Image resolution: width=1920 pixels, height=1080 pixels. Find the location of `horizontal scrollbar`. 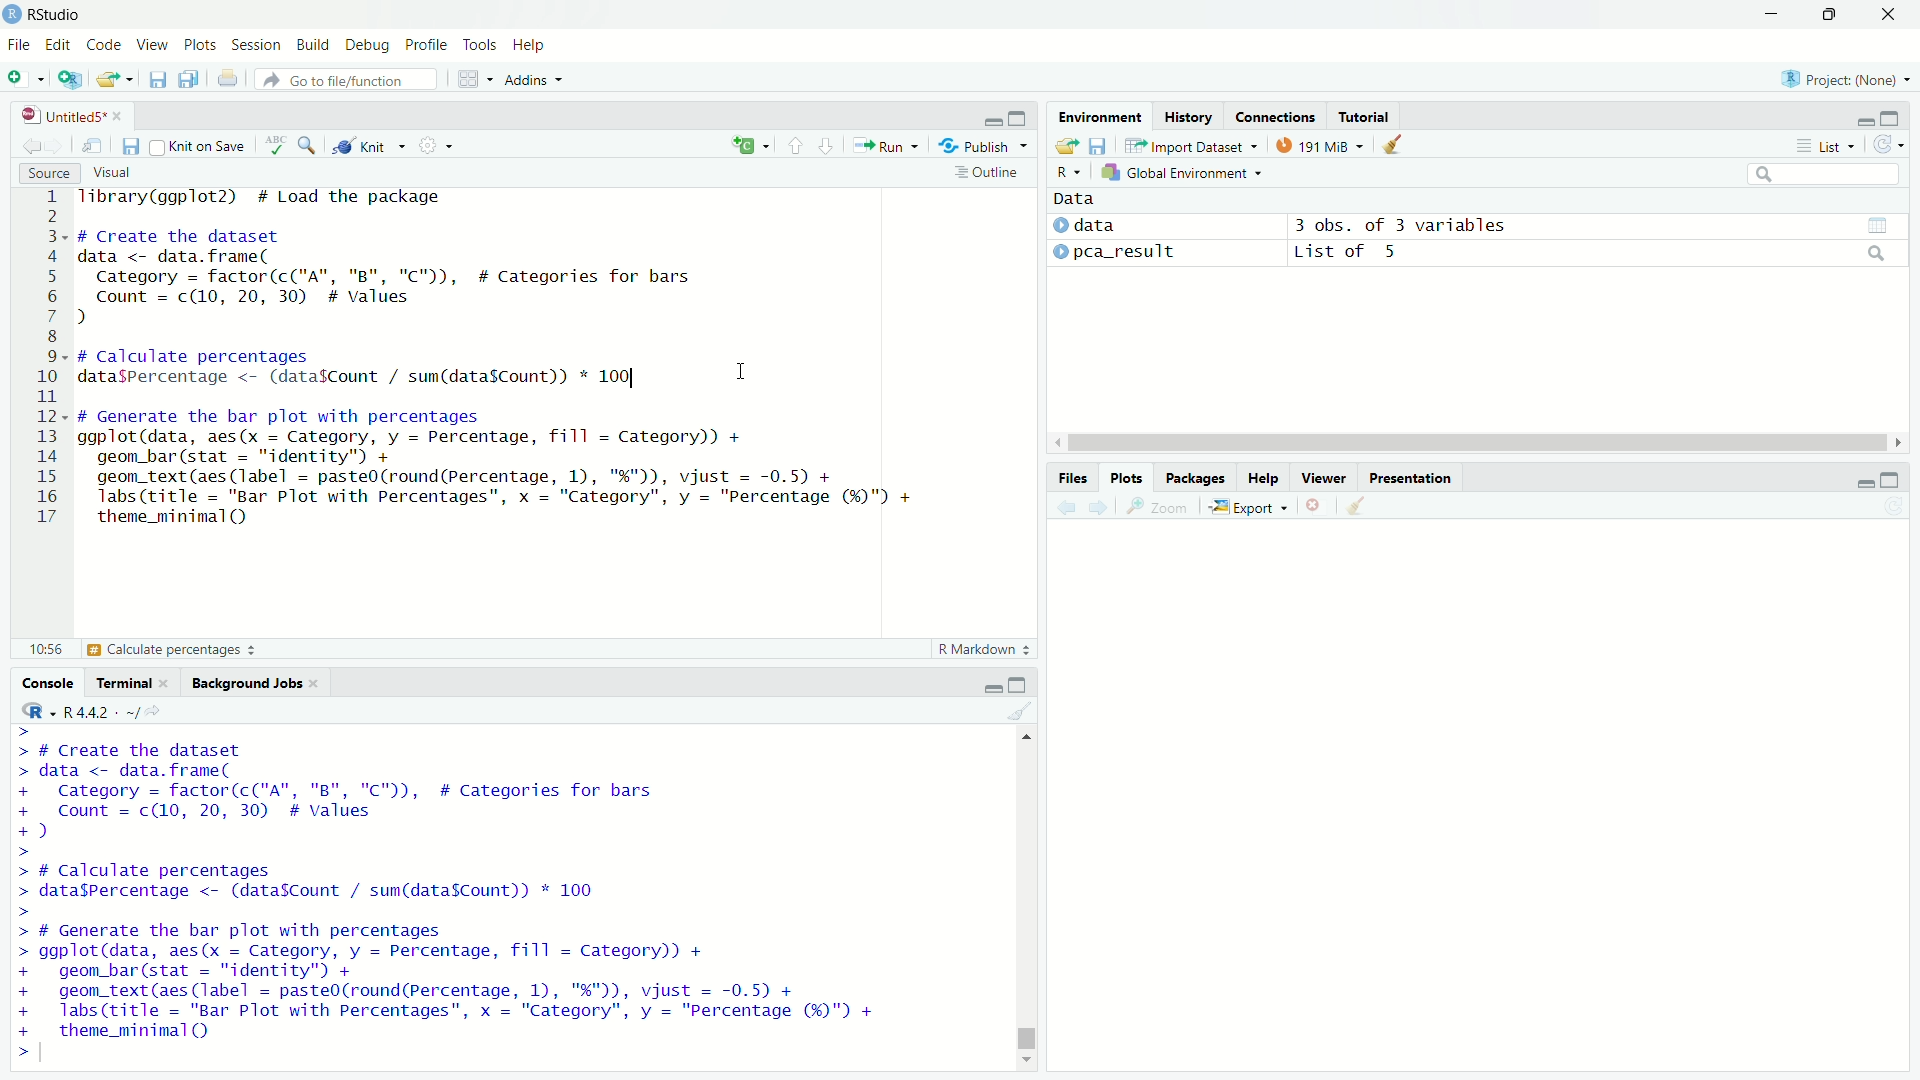

horizontal scrollbar is located at coordinates (1480, 444).